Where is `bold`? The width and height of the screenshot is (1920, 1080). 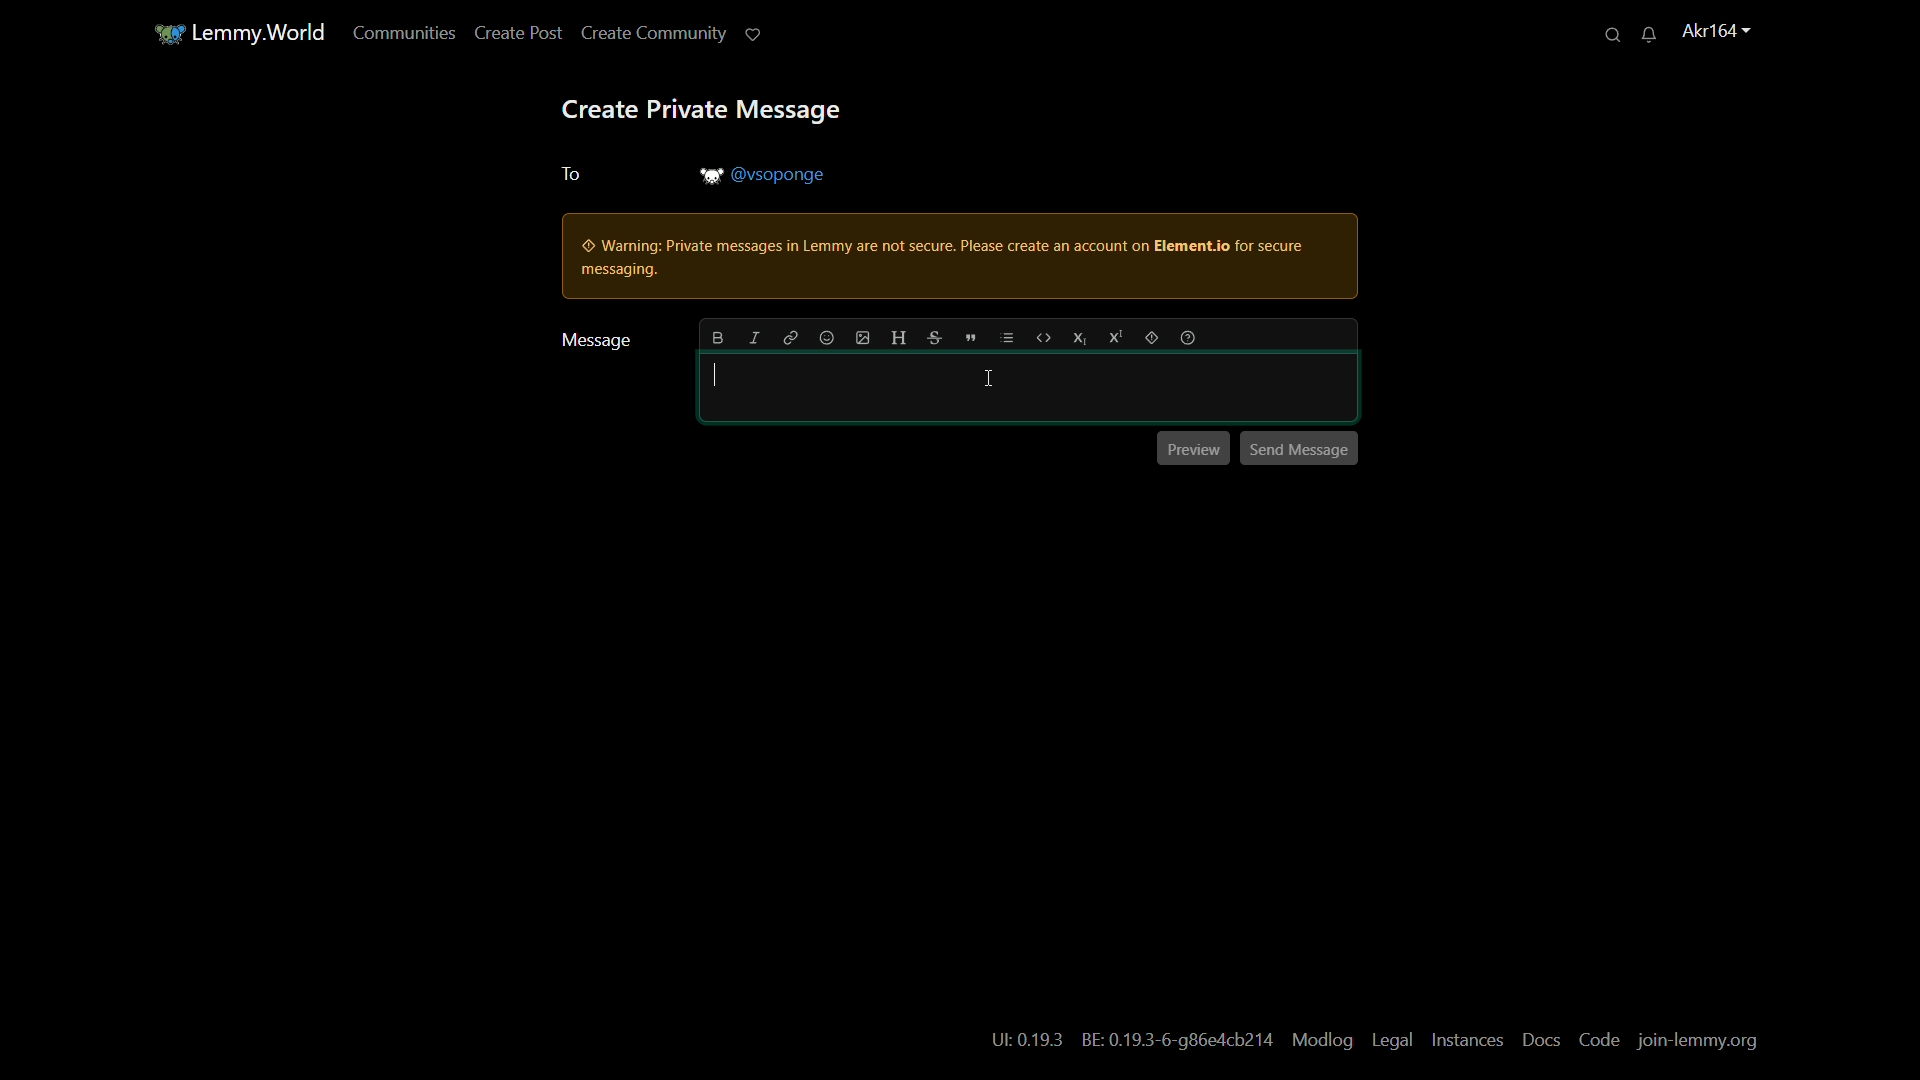 bold is located at coordinates (717, 339).